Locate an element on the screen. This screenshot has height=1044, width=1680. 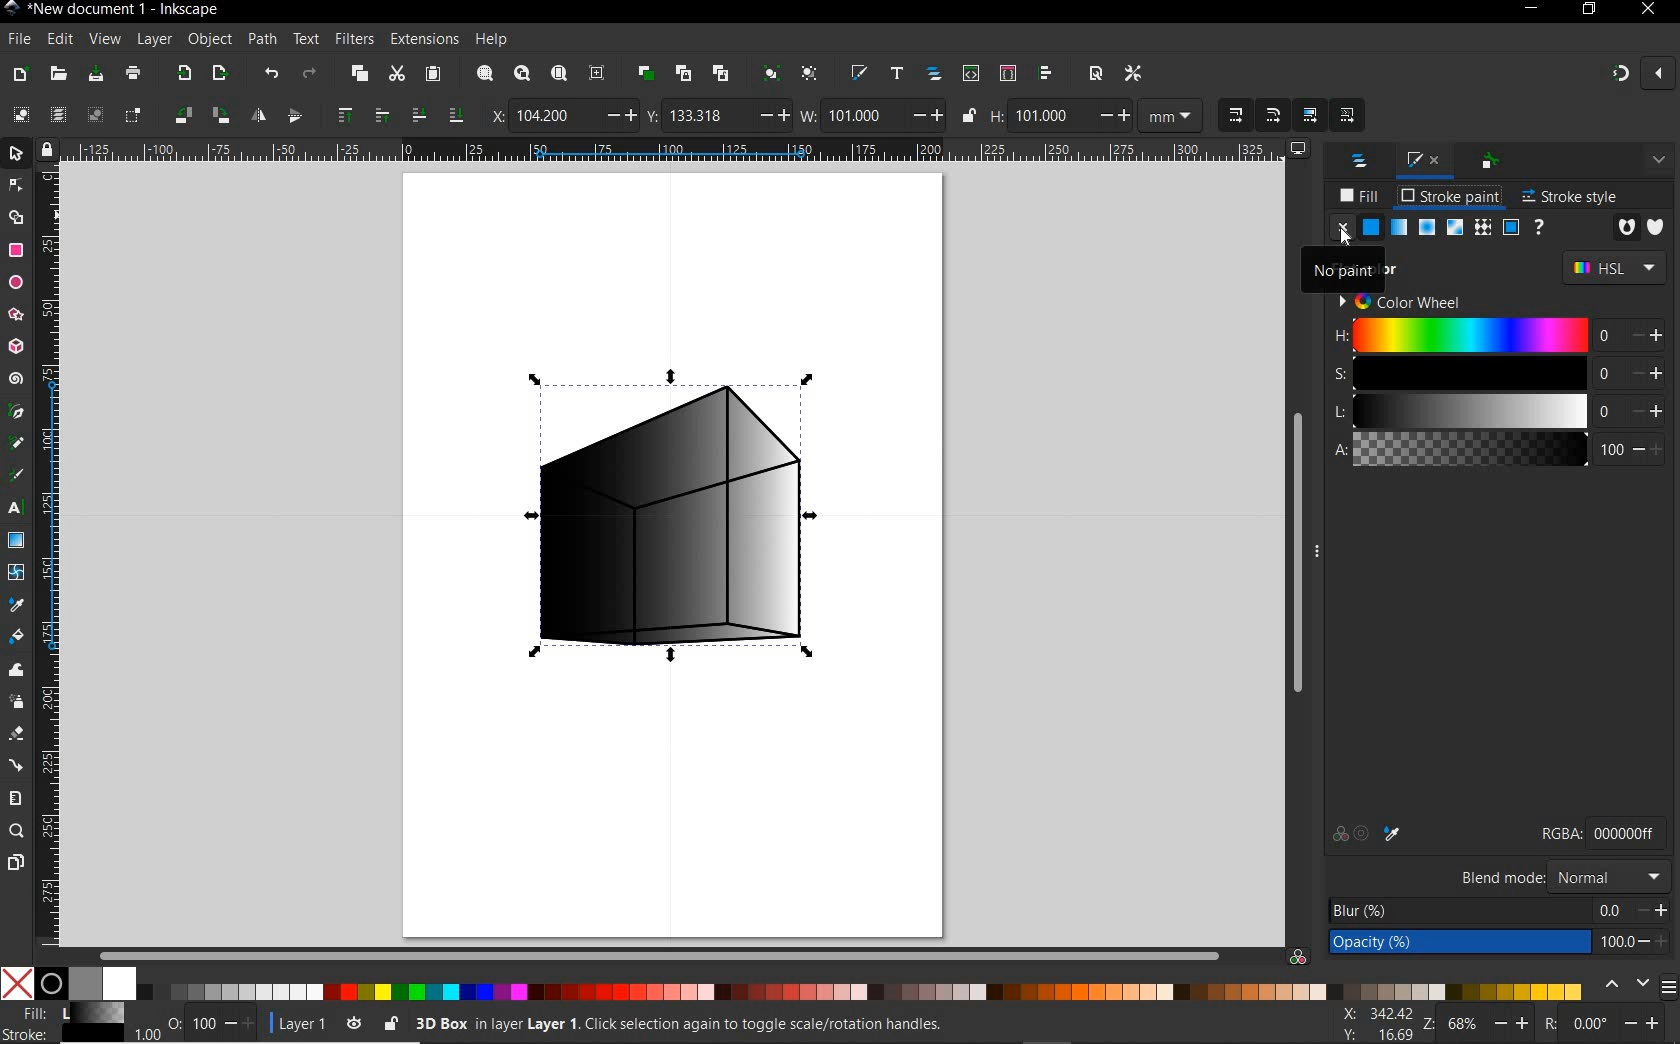
H is located at coordinates (1471, 335).